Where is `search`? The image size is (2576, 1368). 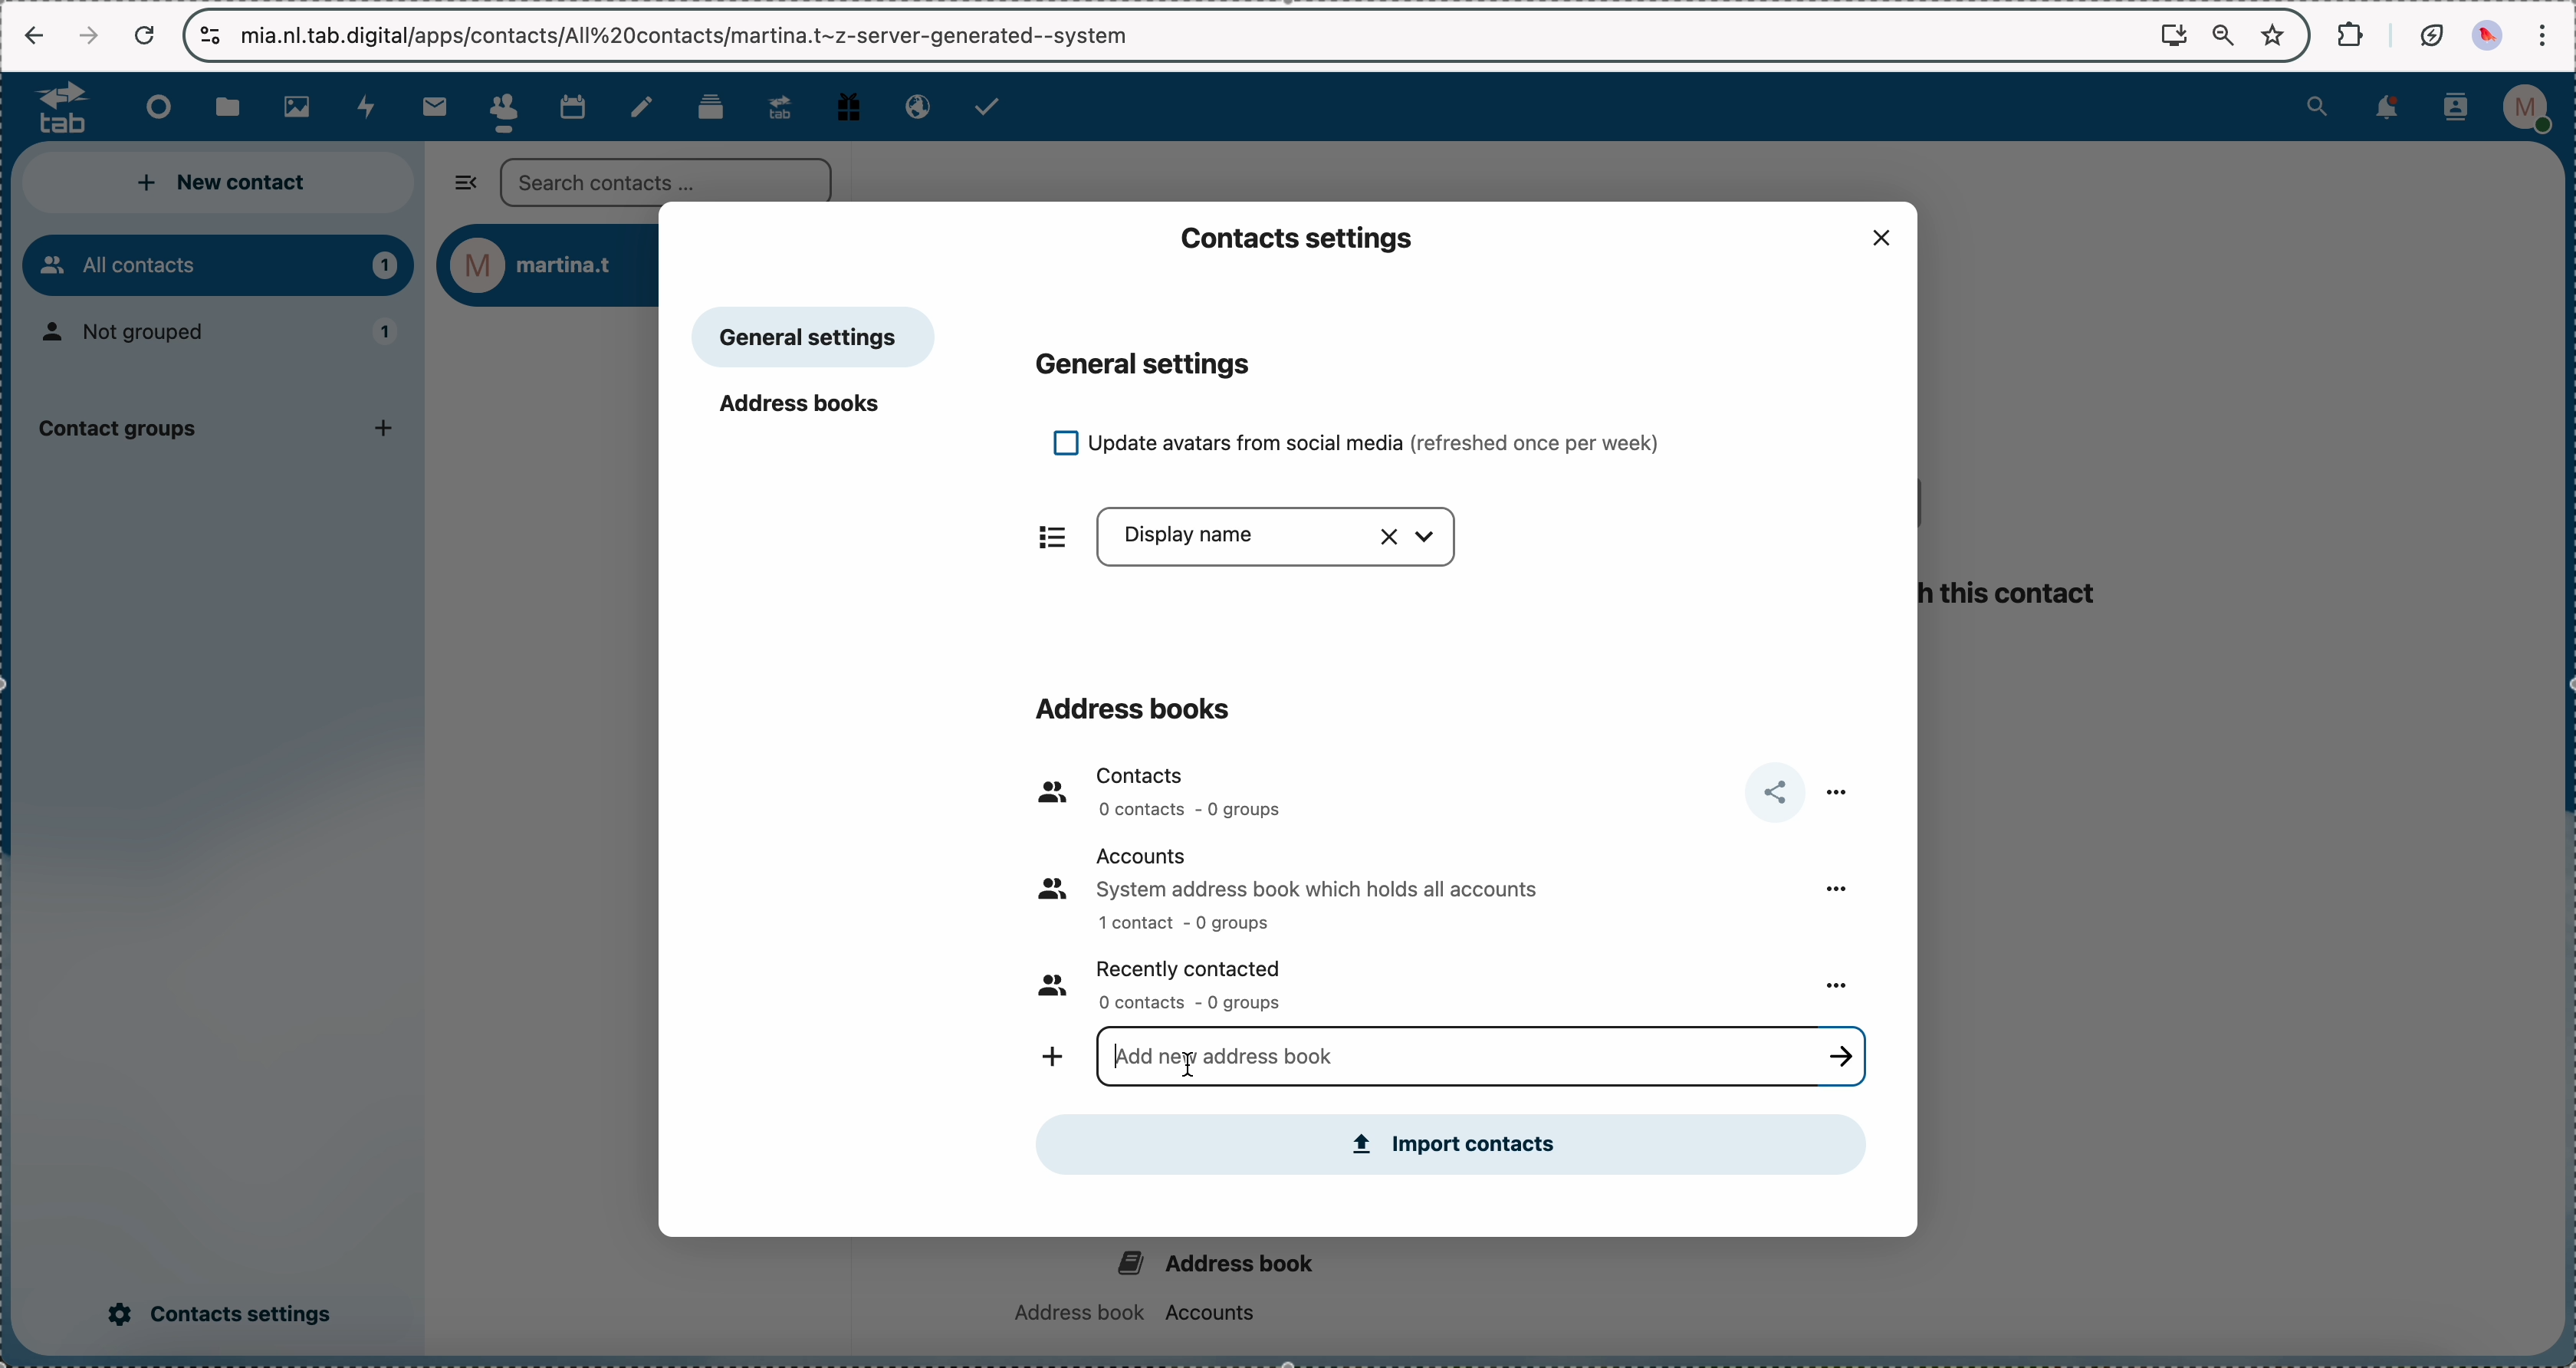
search is located at coordinates (2318, 108).